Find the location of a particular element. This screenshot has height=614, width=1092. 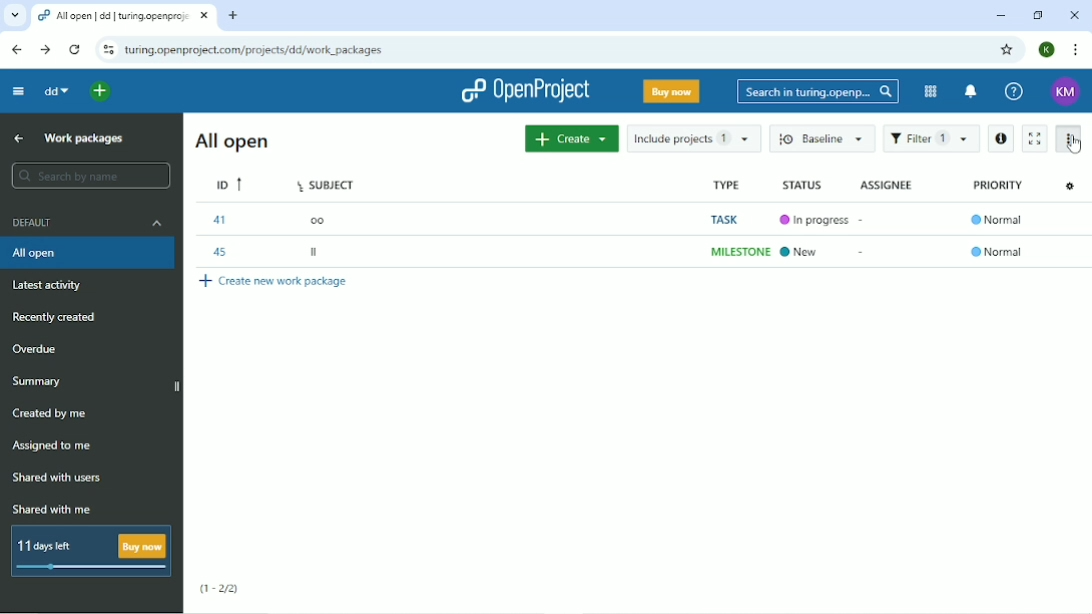

11 days left Buy now is located at coordinates (92, 551).